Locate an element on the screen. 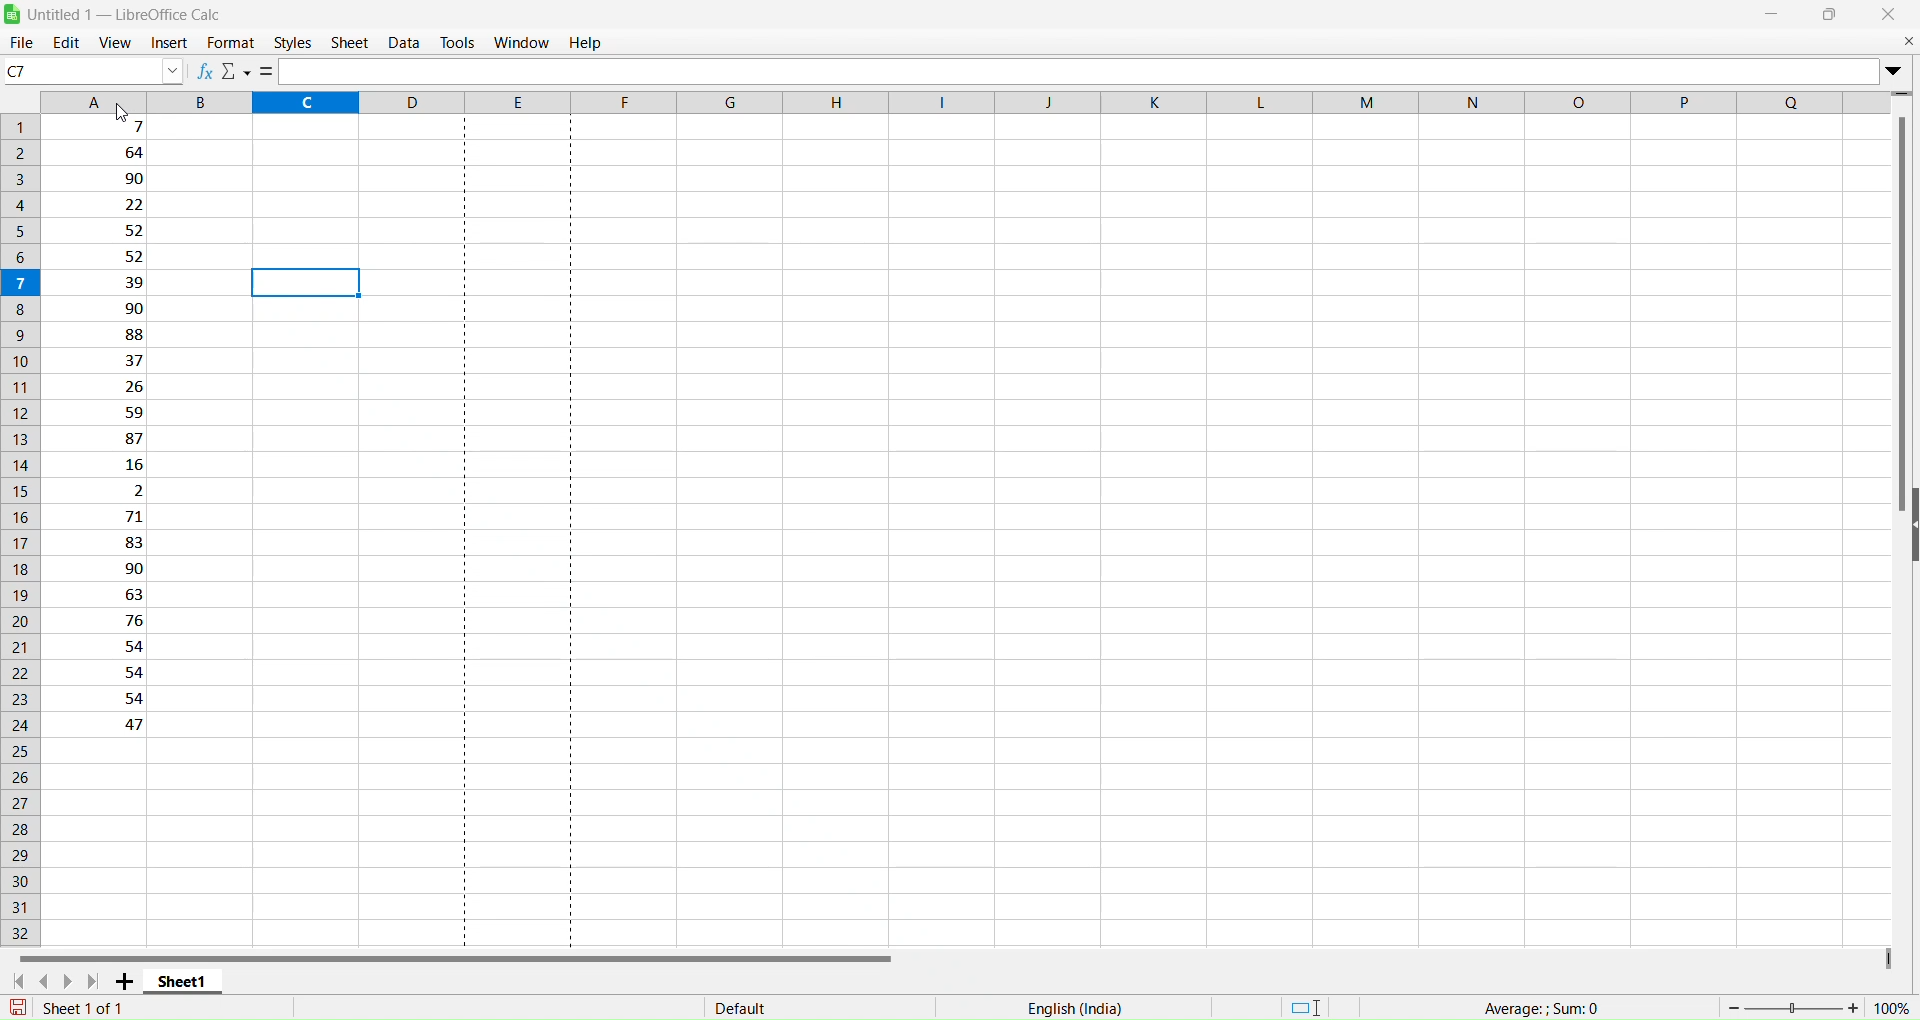 This screenshot has height=1020, width=1920. Insert is located at coordinates (166, 43).